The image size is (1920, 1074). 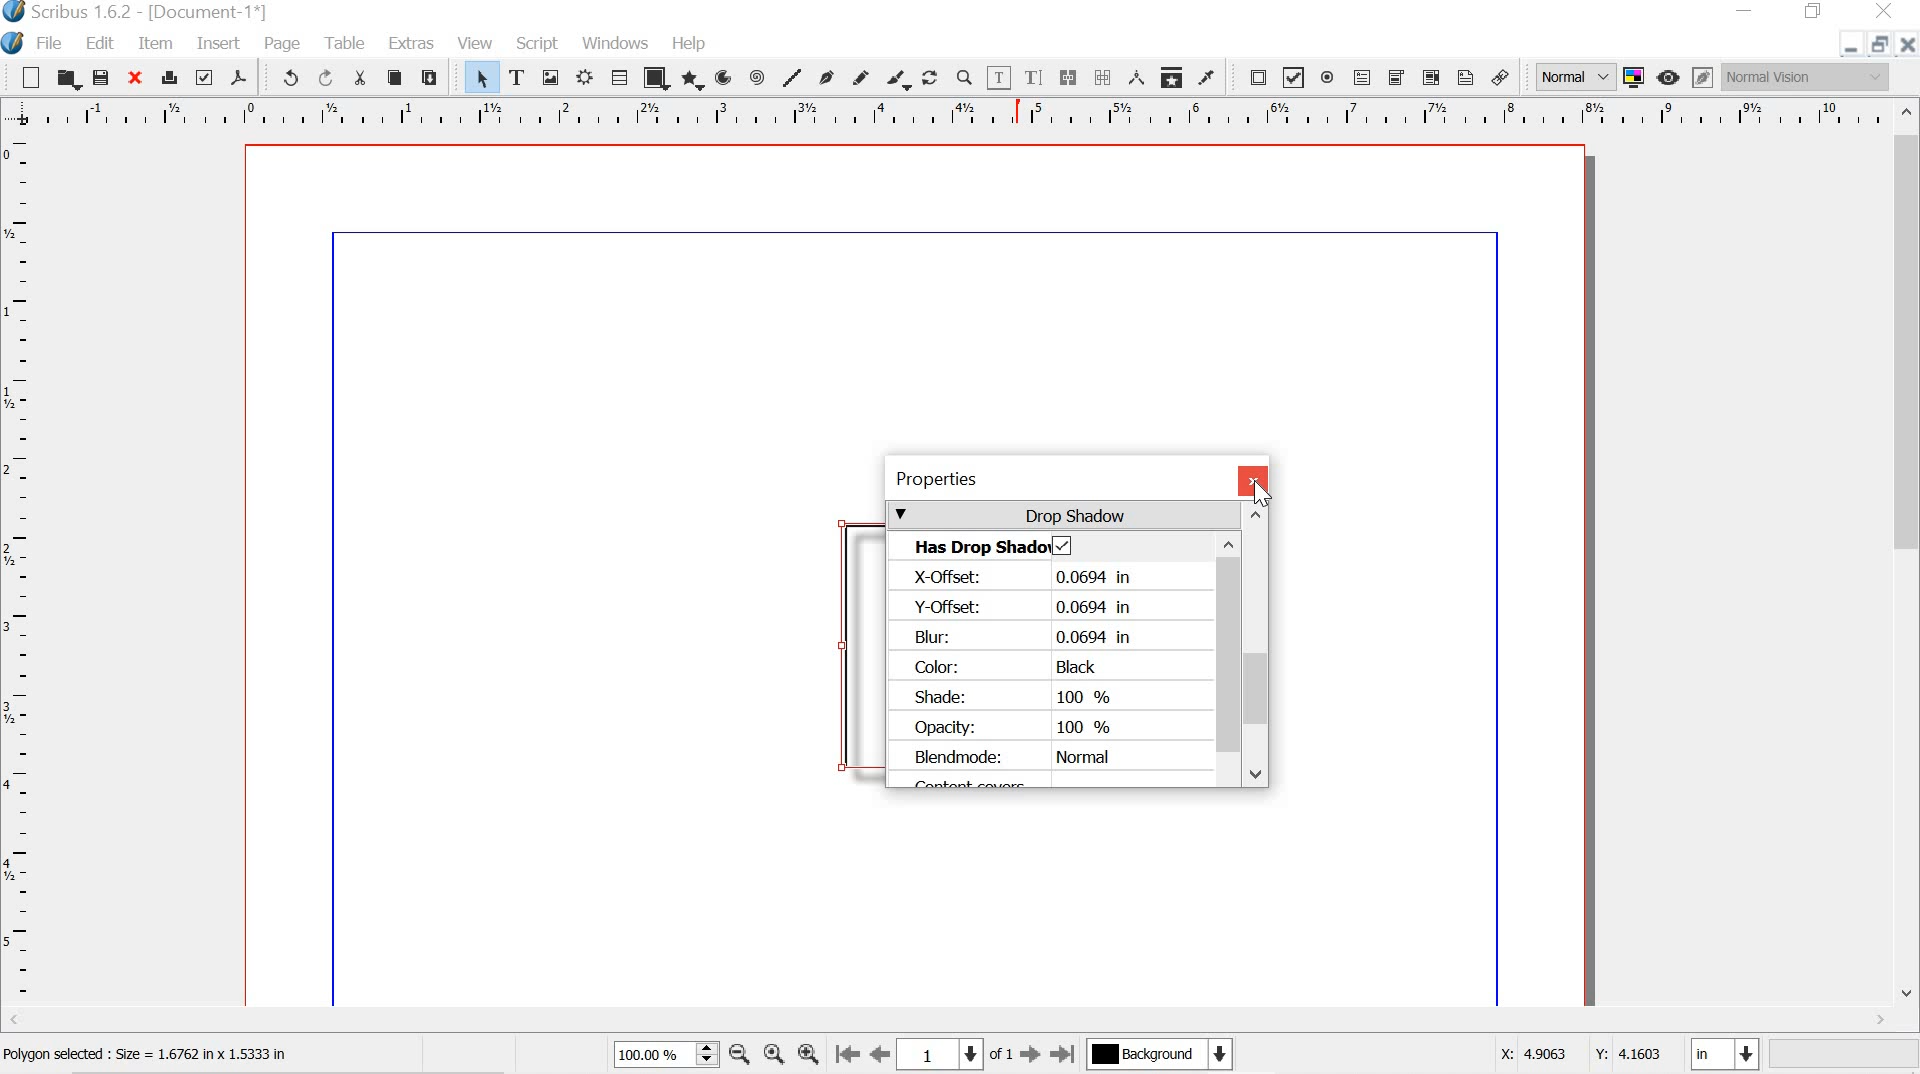 What do you see at coordinates (1252, 77) in the screenshot?
I see `pdf push button` at bounding box center [1252, 77].